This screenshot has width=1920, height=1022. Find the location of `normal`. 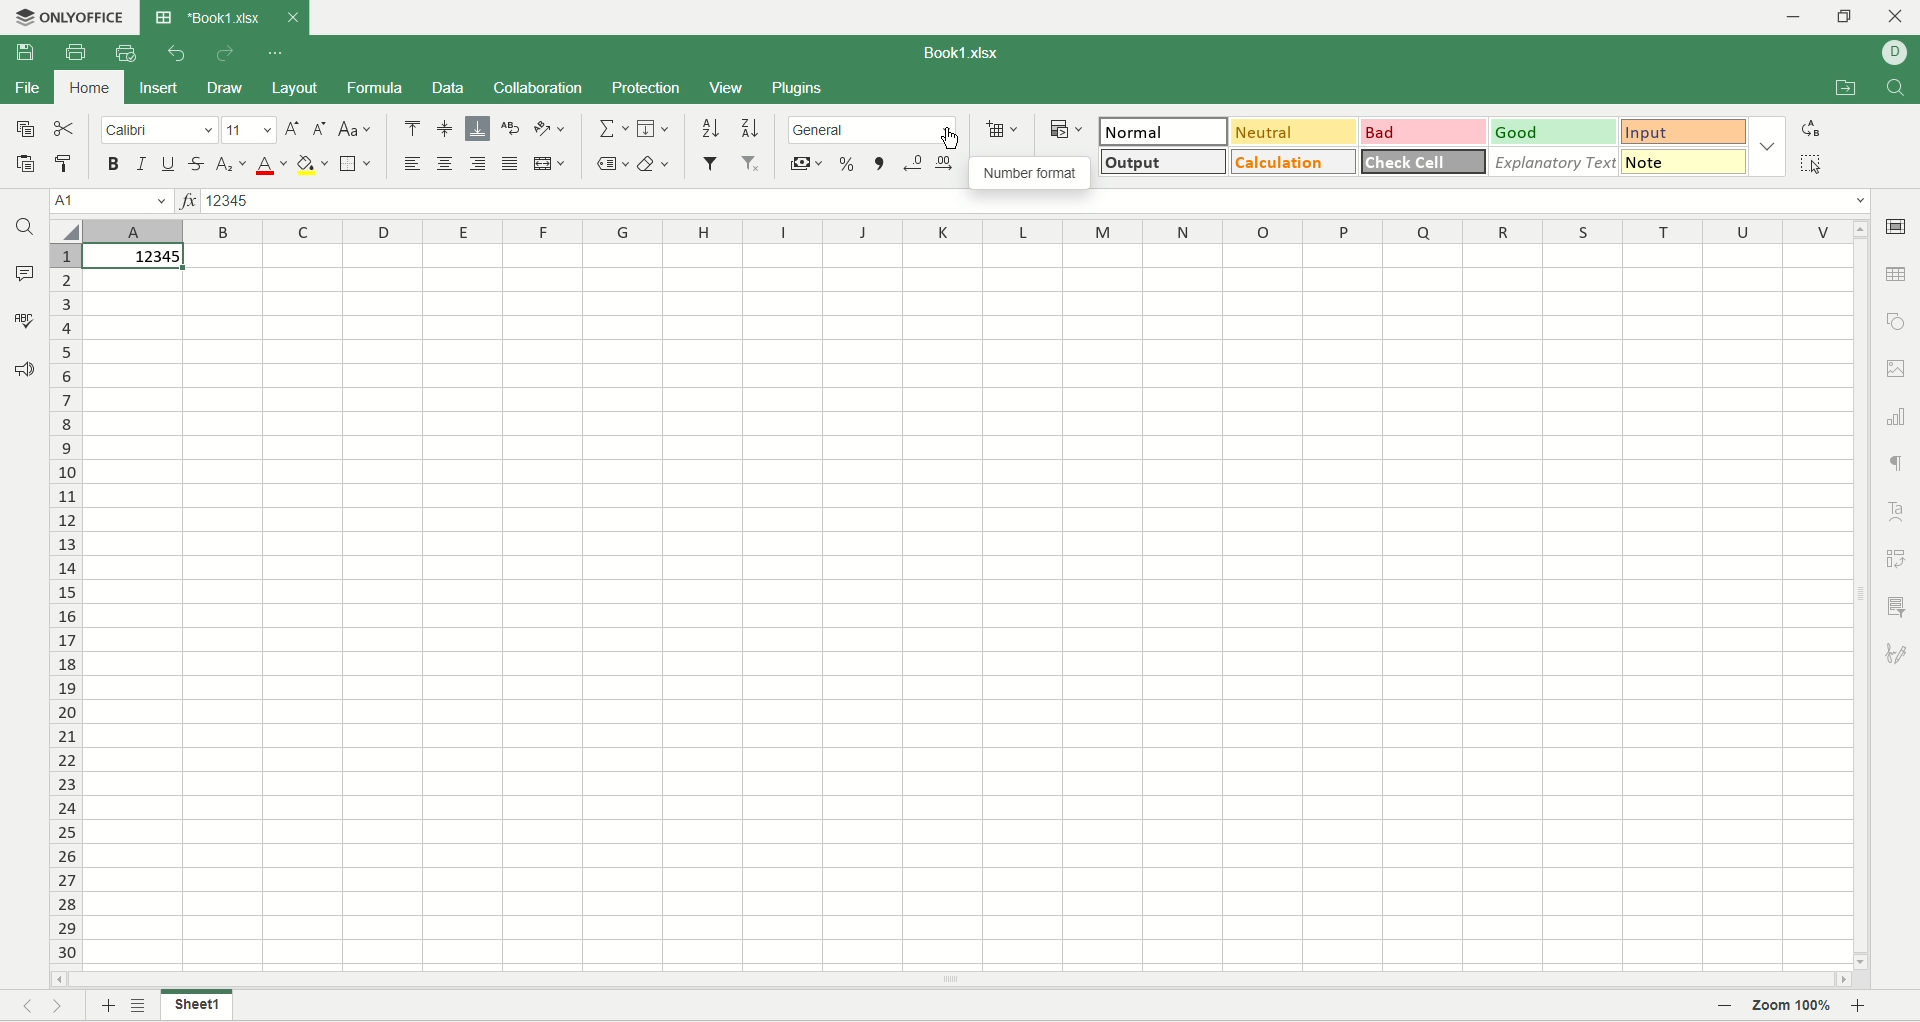

normal is located at coordinates (1164, 131).